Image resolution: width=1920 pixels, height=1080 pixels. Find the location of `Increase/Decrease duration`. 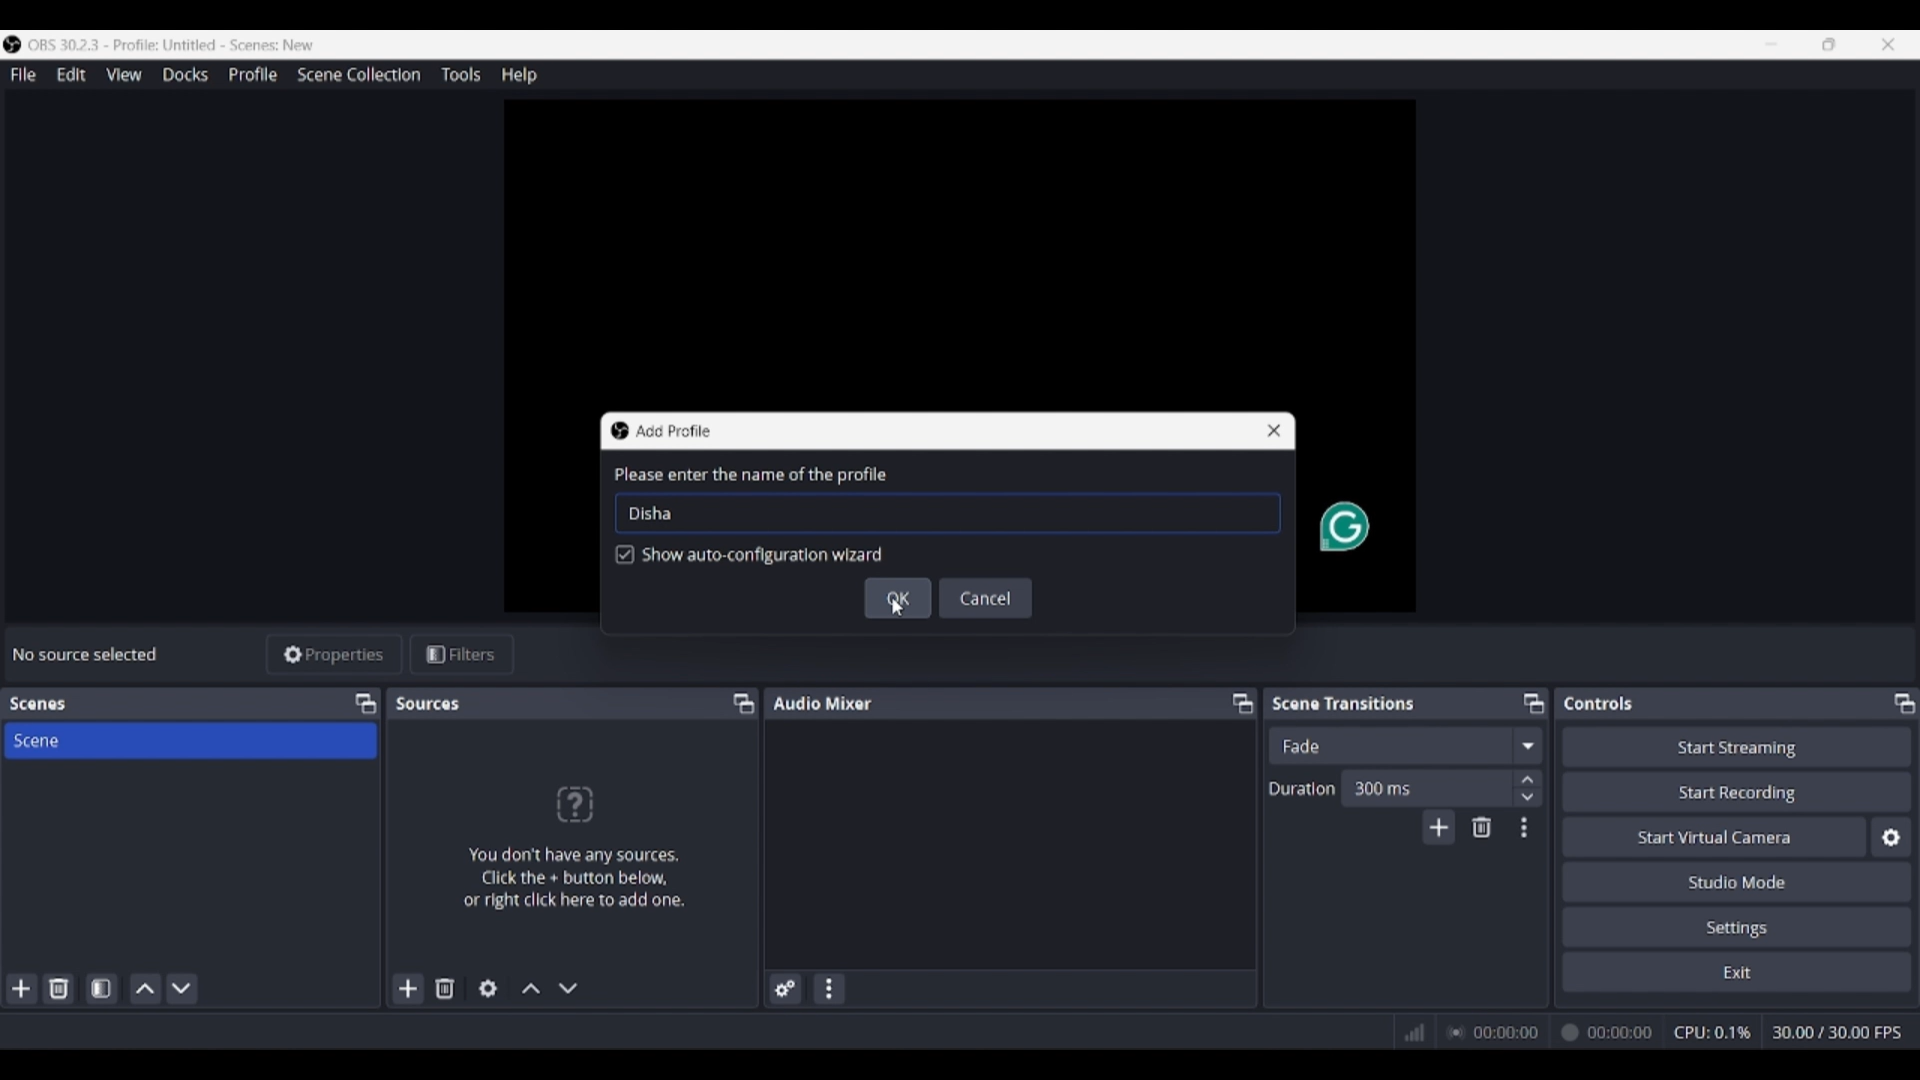

Increase/Decrease duration is located at coordinates (1529, 787).